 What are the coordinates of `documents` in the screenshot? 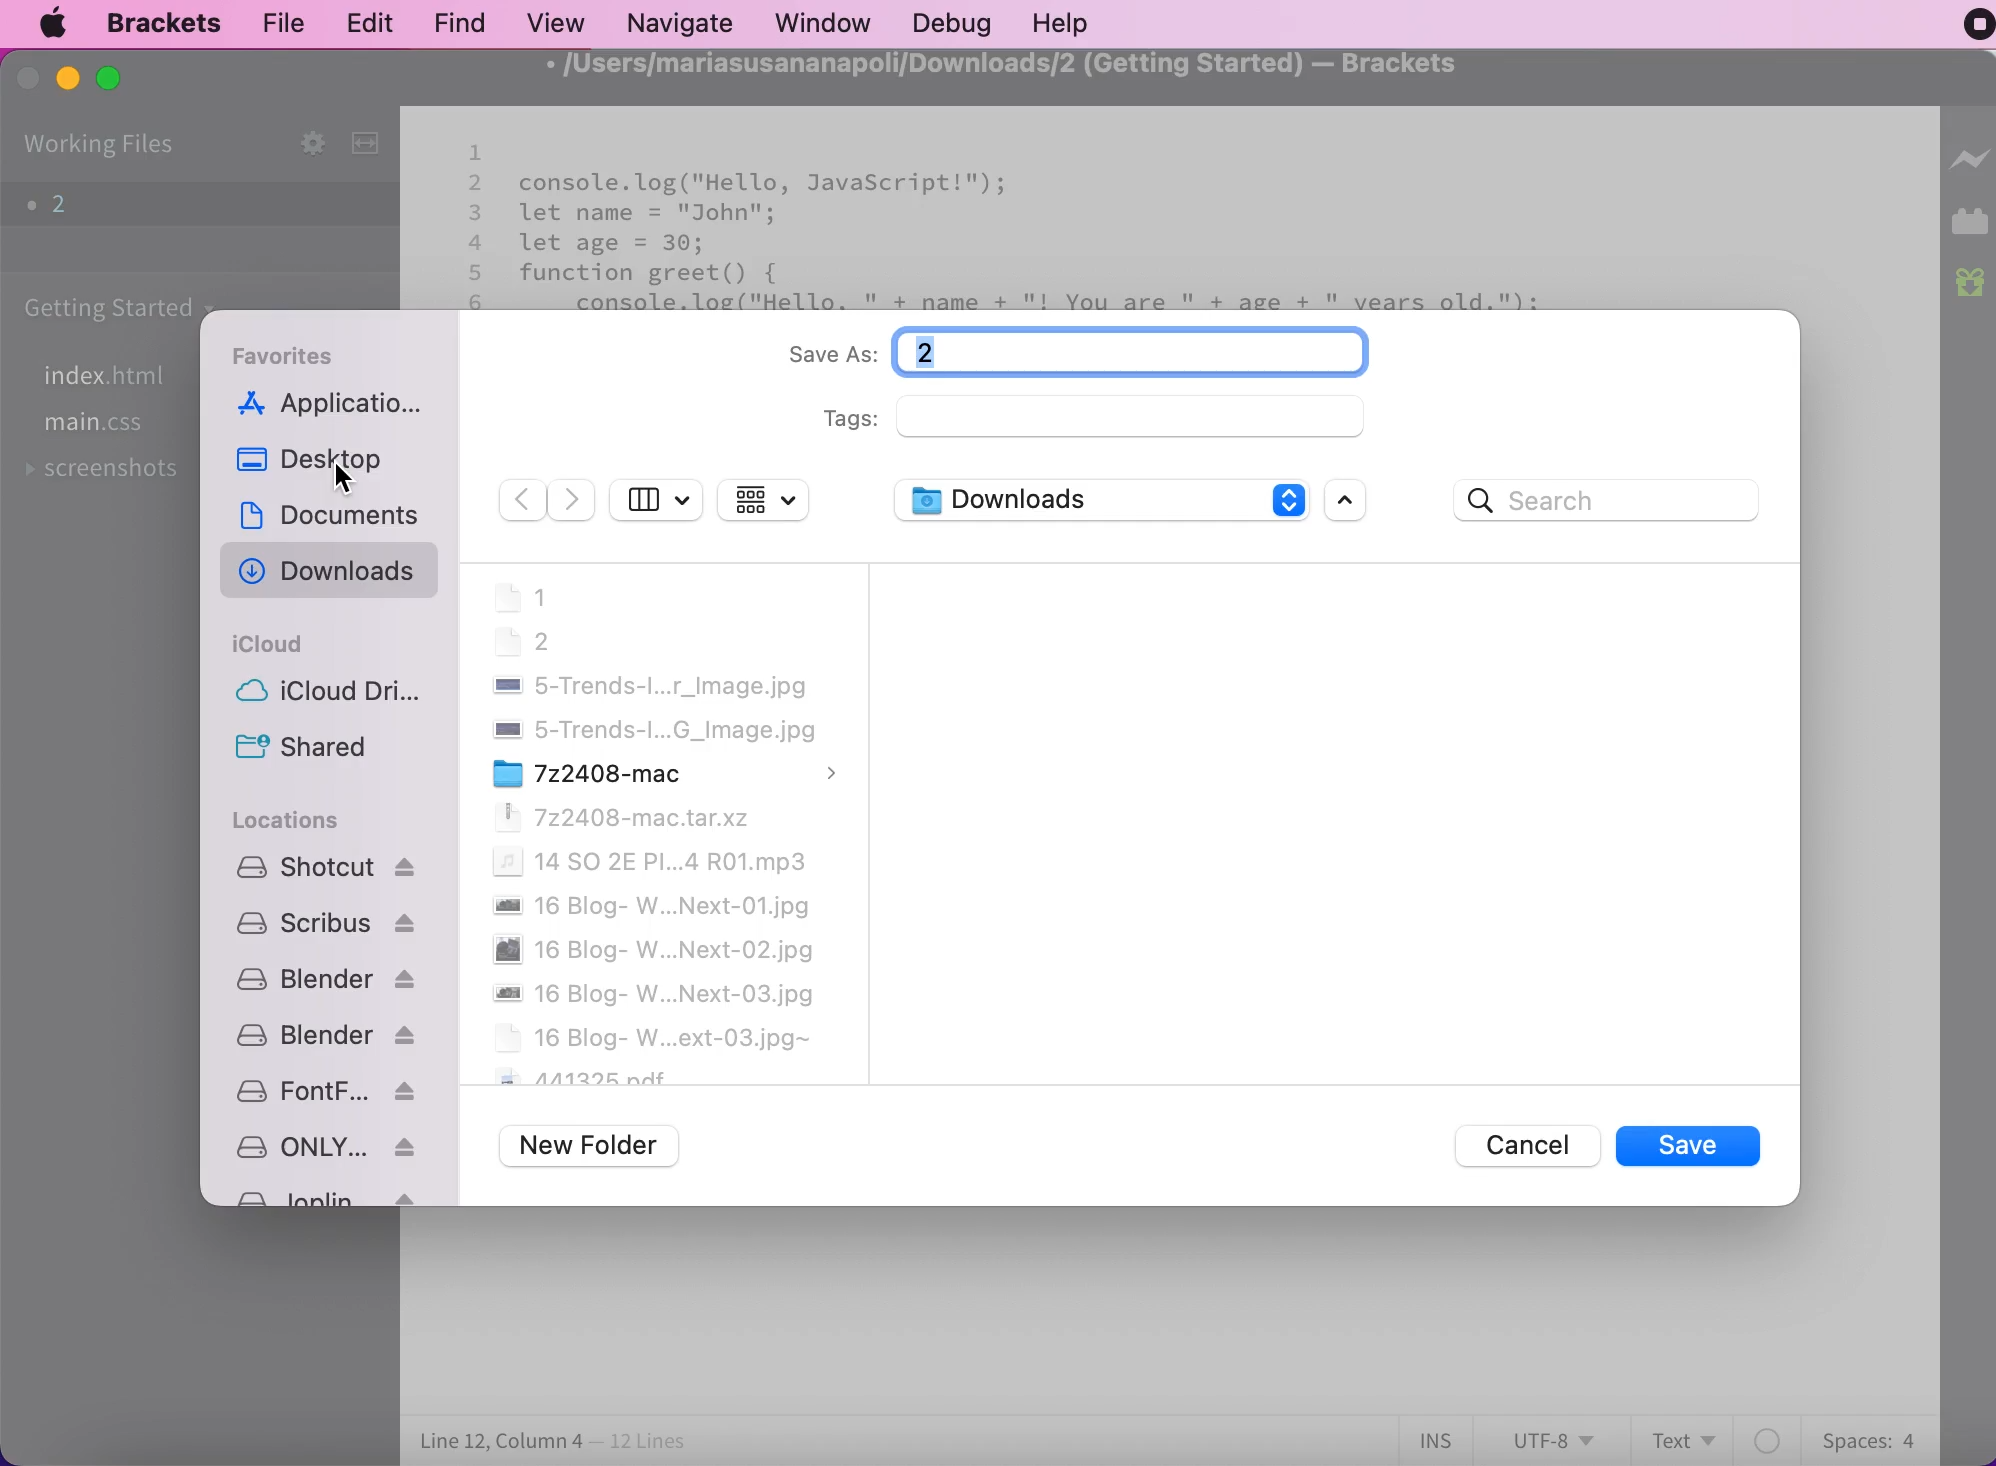 It's located at (341, 512).